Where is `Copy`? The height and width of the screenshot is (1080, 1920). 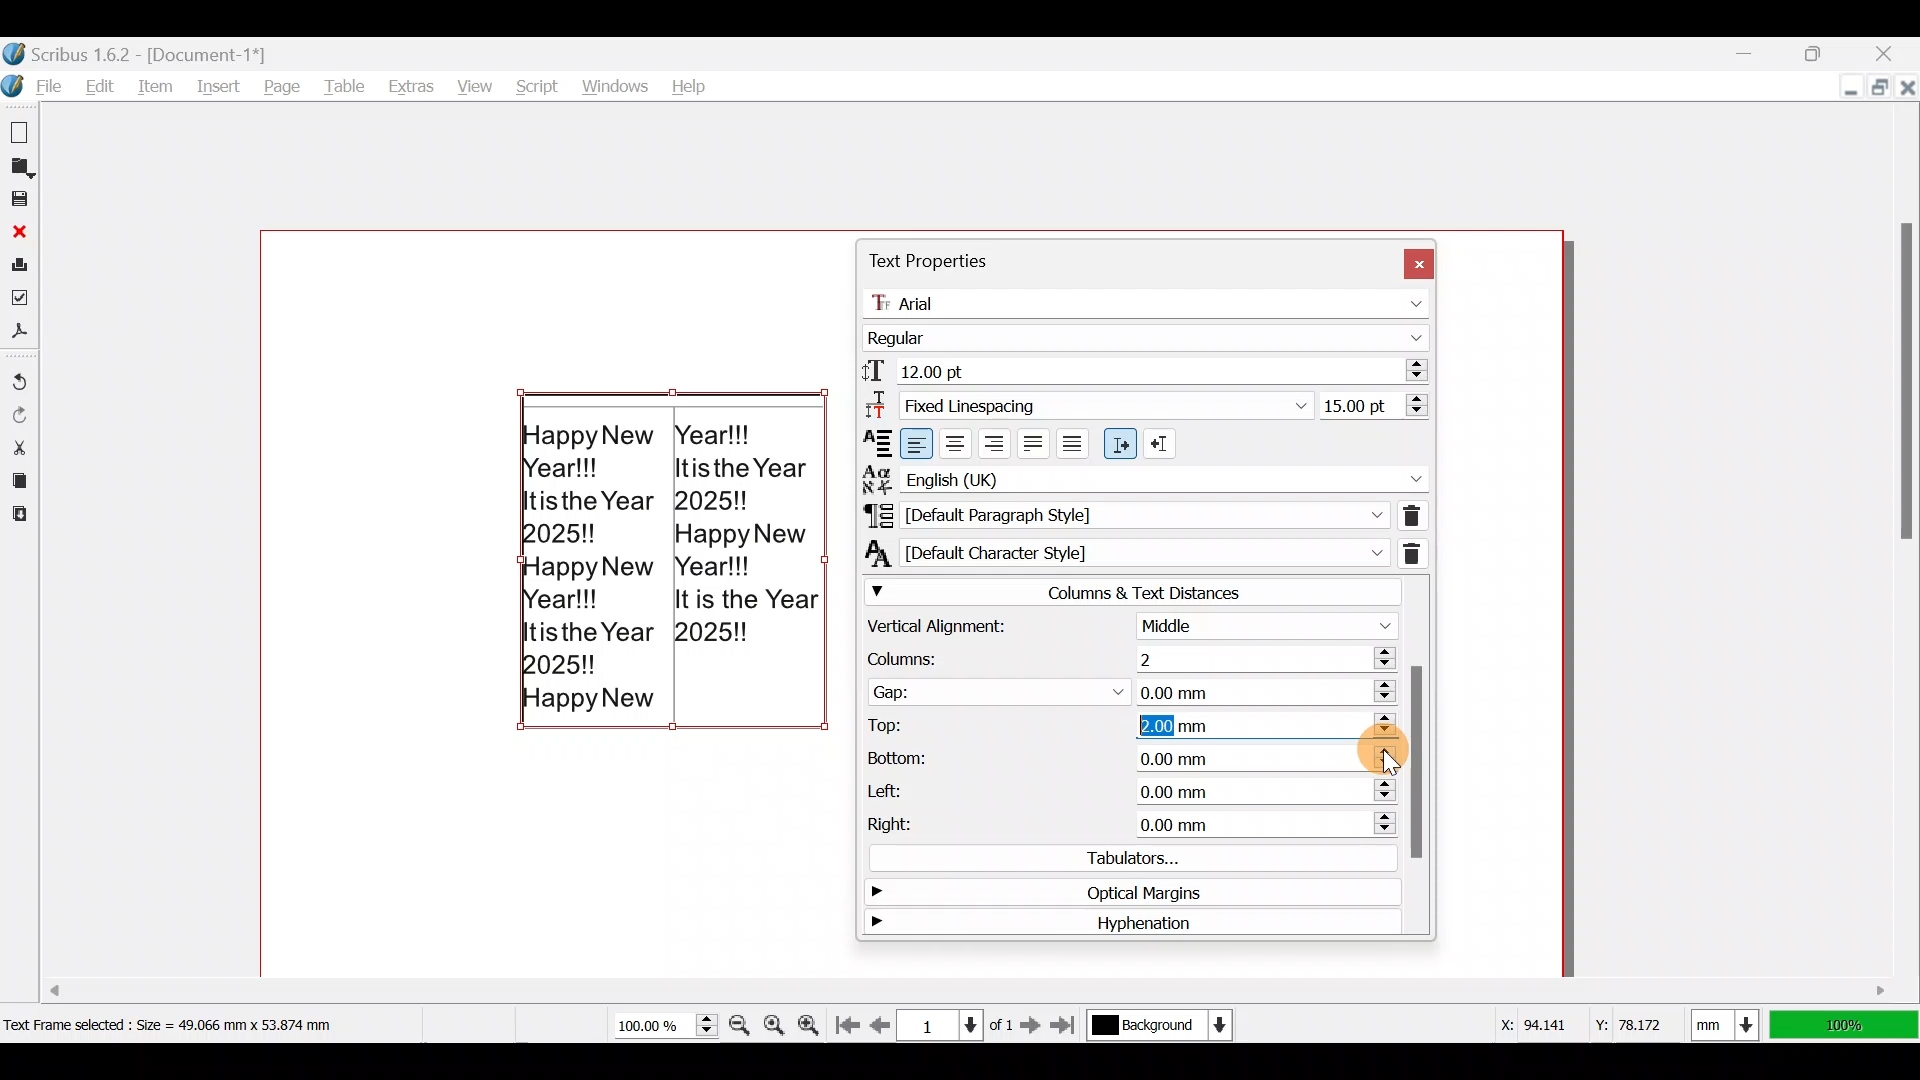
Copy is located at coordinates (17, 480).